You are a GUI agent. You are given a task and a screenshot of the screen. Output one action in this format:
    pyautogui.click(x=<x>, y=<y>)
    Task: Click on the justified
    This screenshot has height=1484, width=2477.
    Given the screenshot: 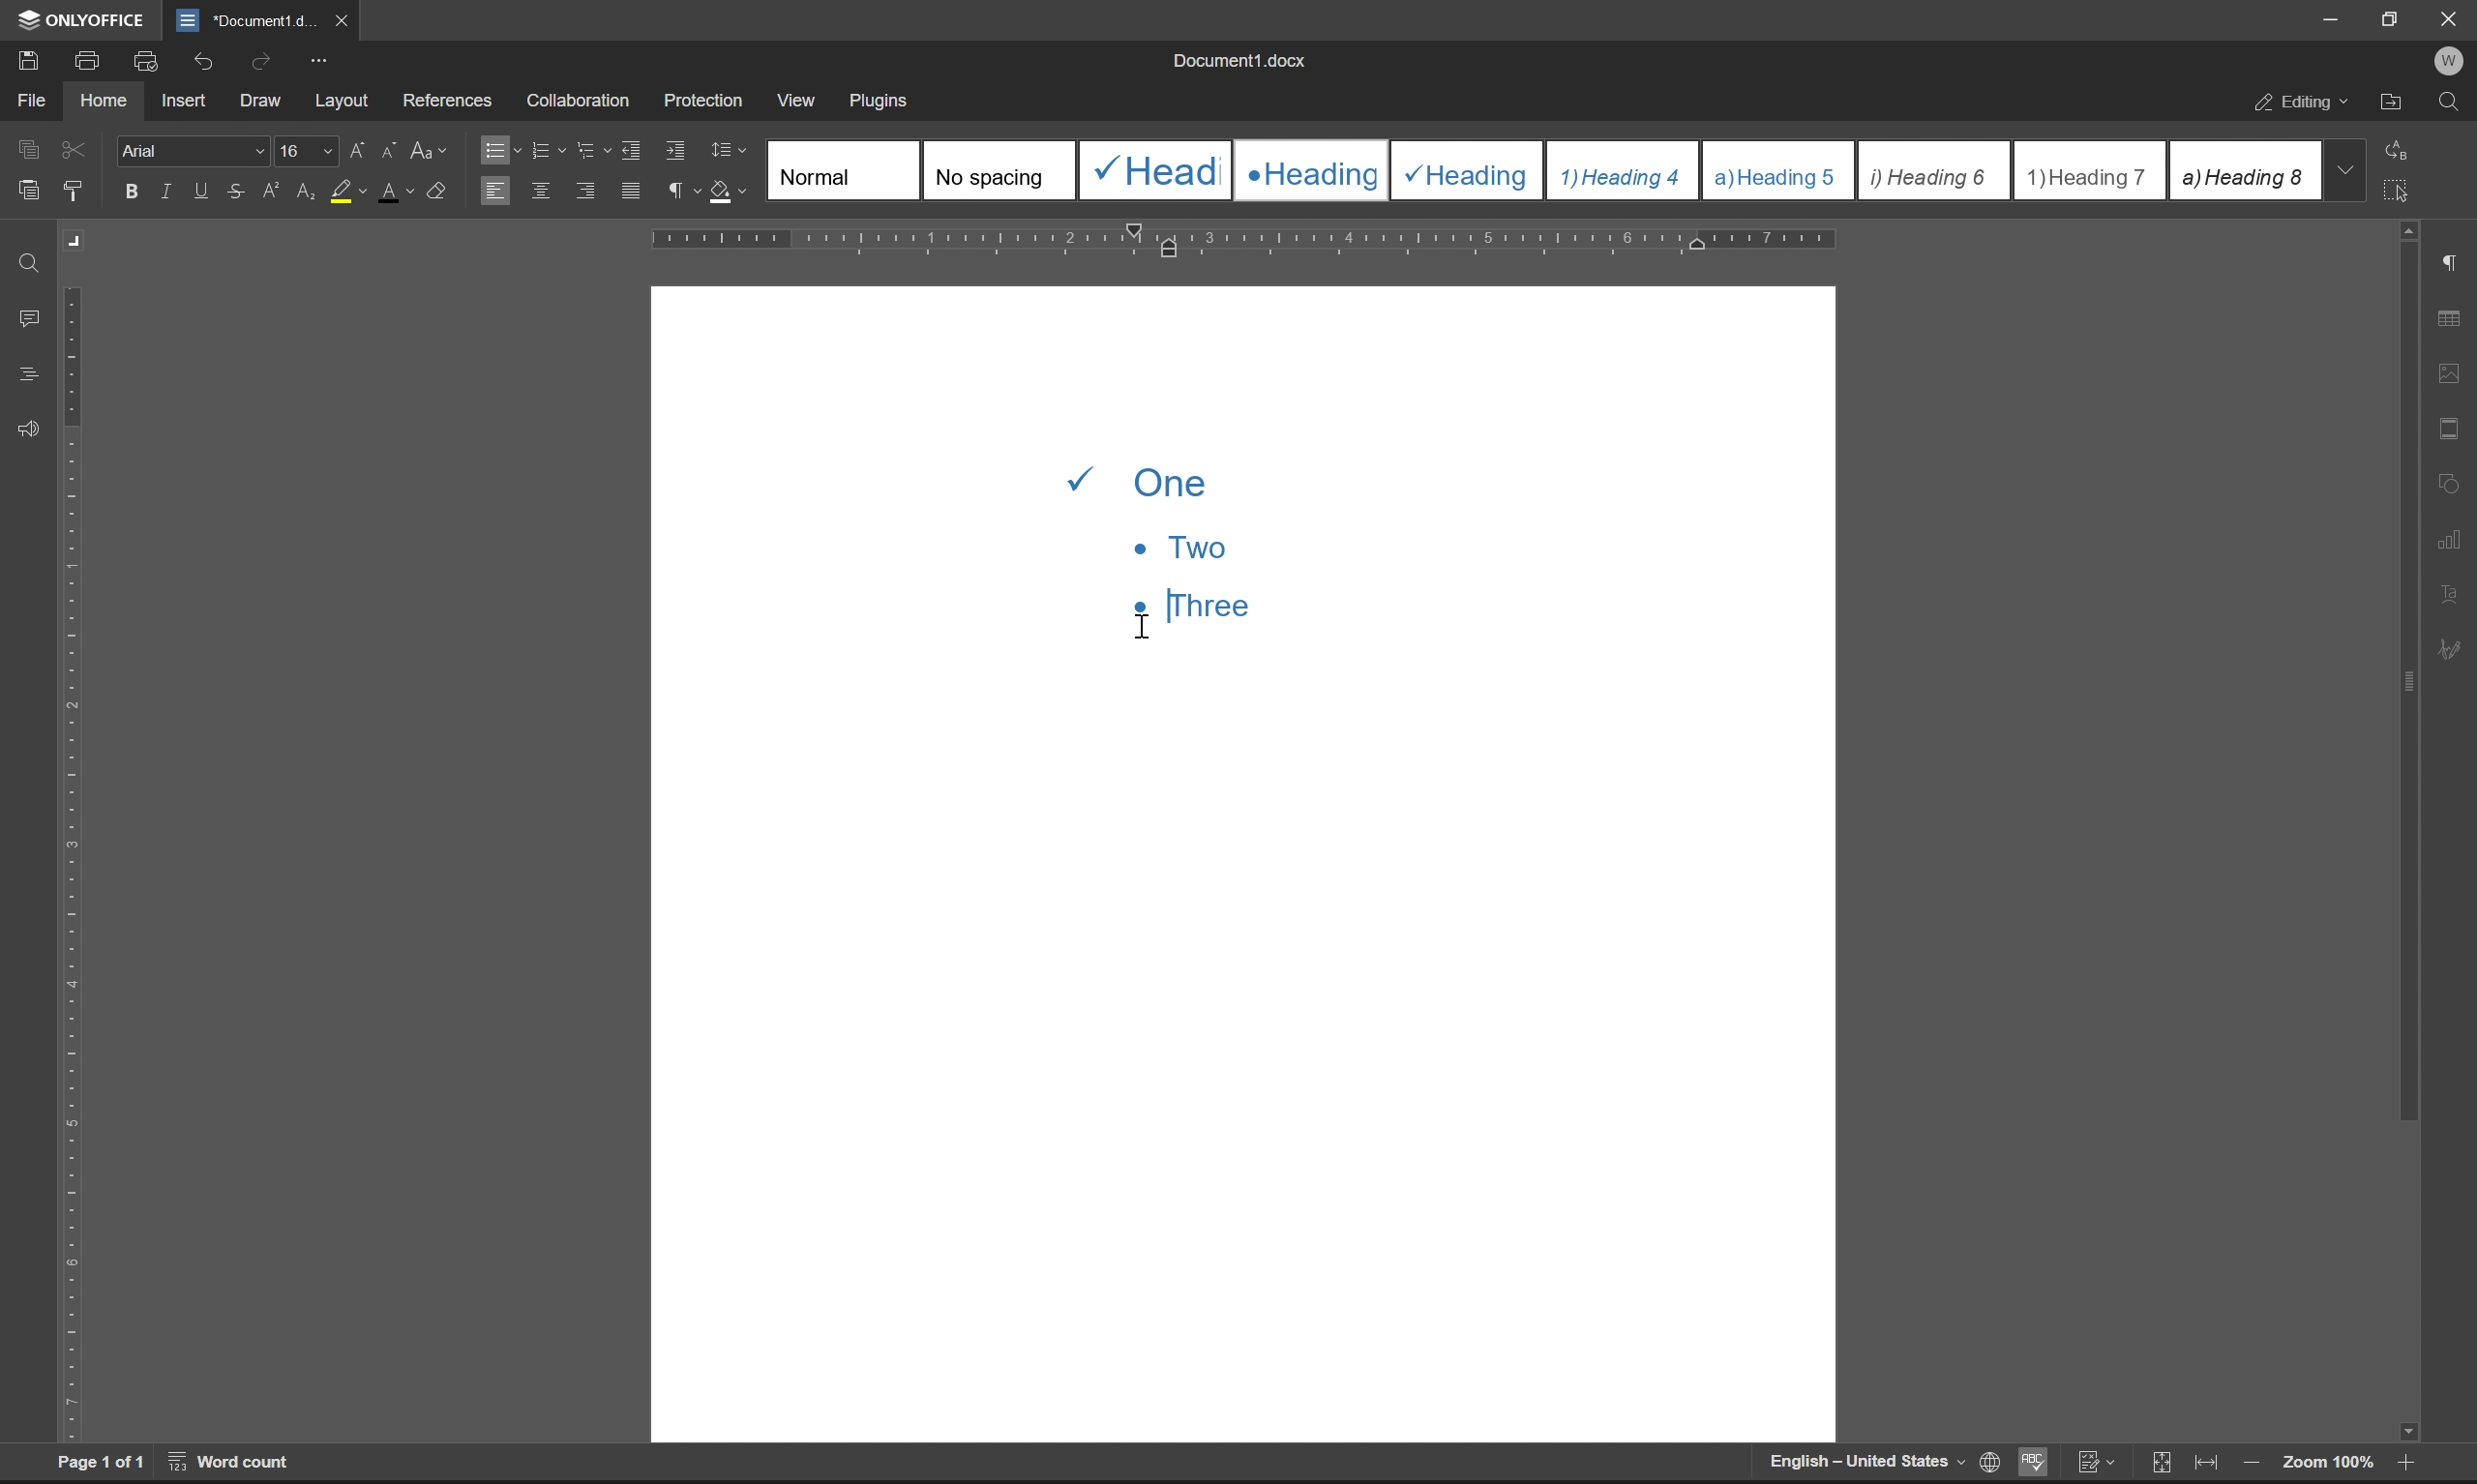 What is the action you would take?
    pyautogui.click(x=633, y=191)
    